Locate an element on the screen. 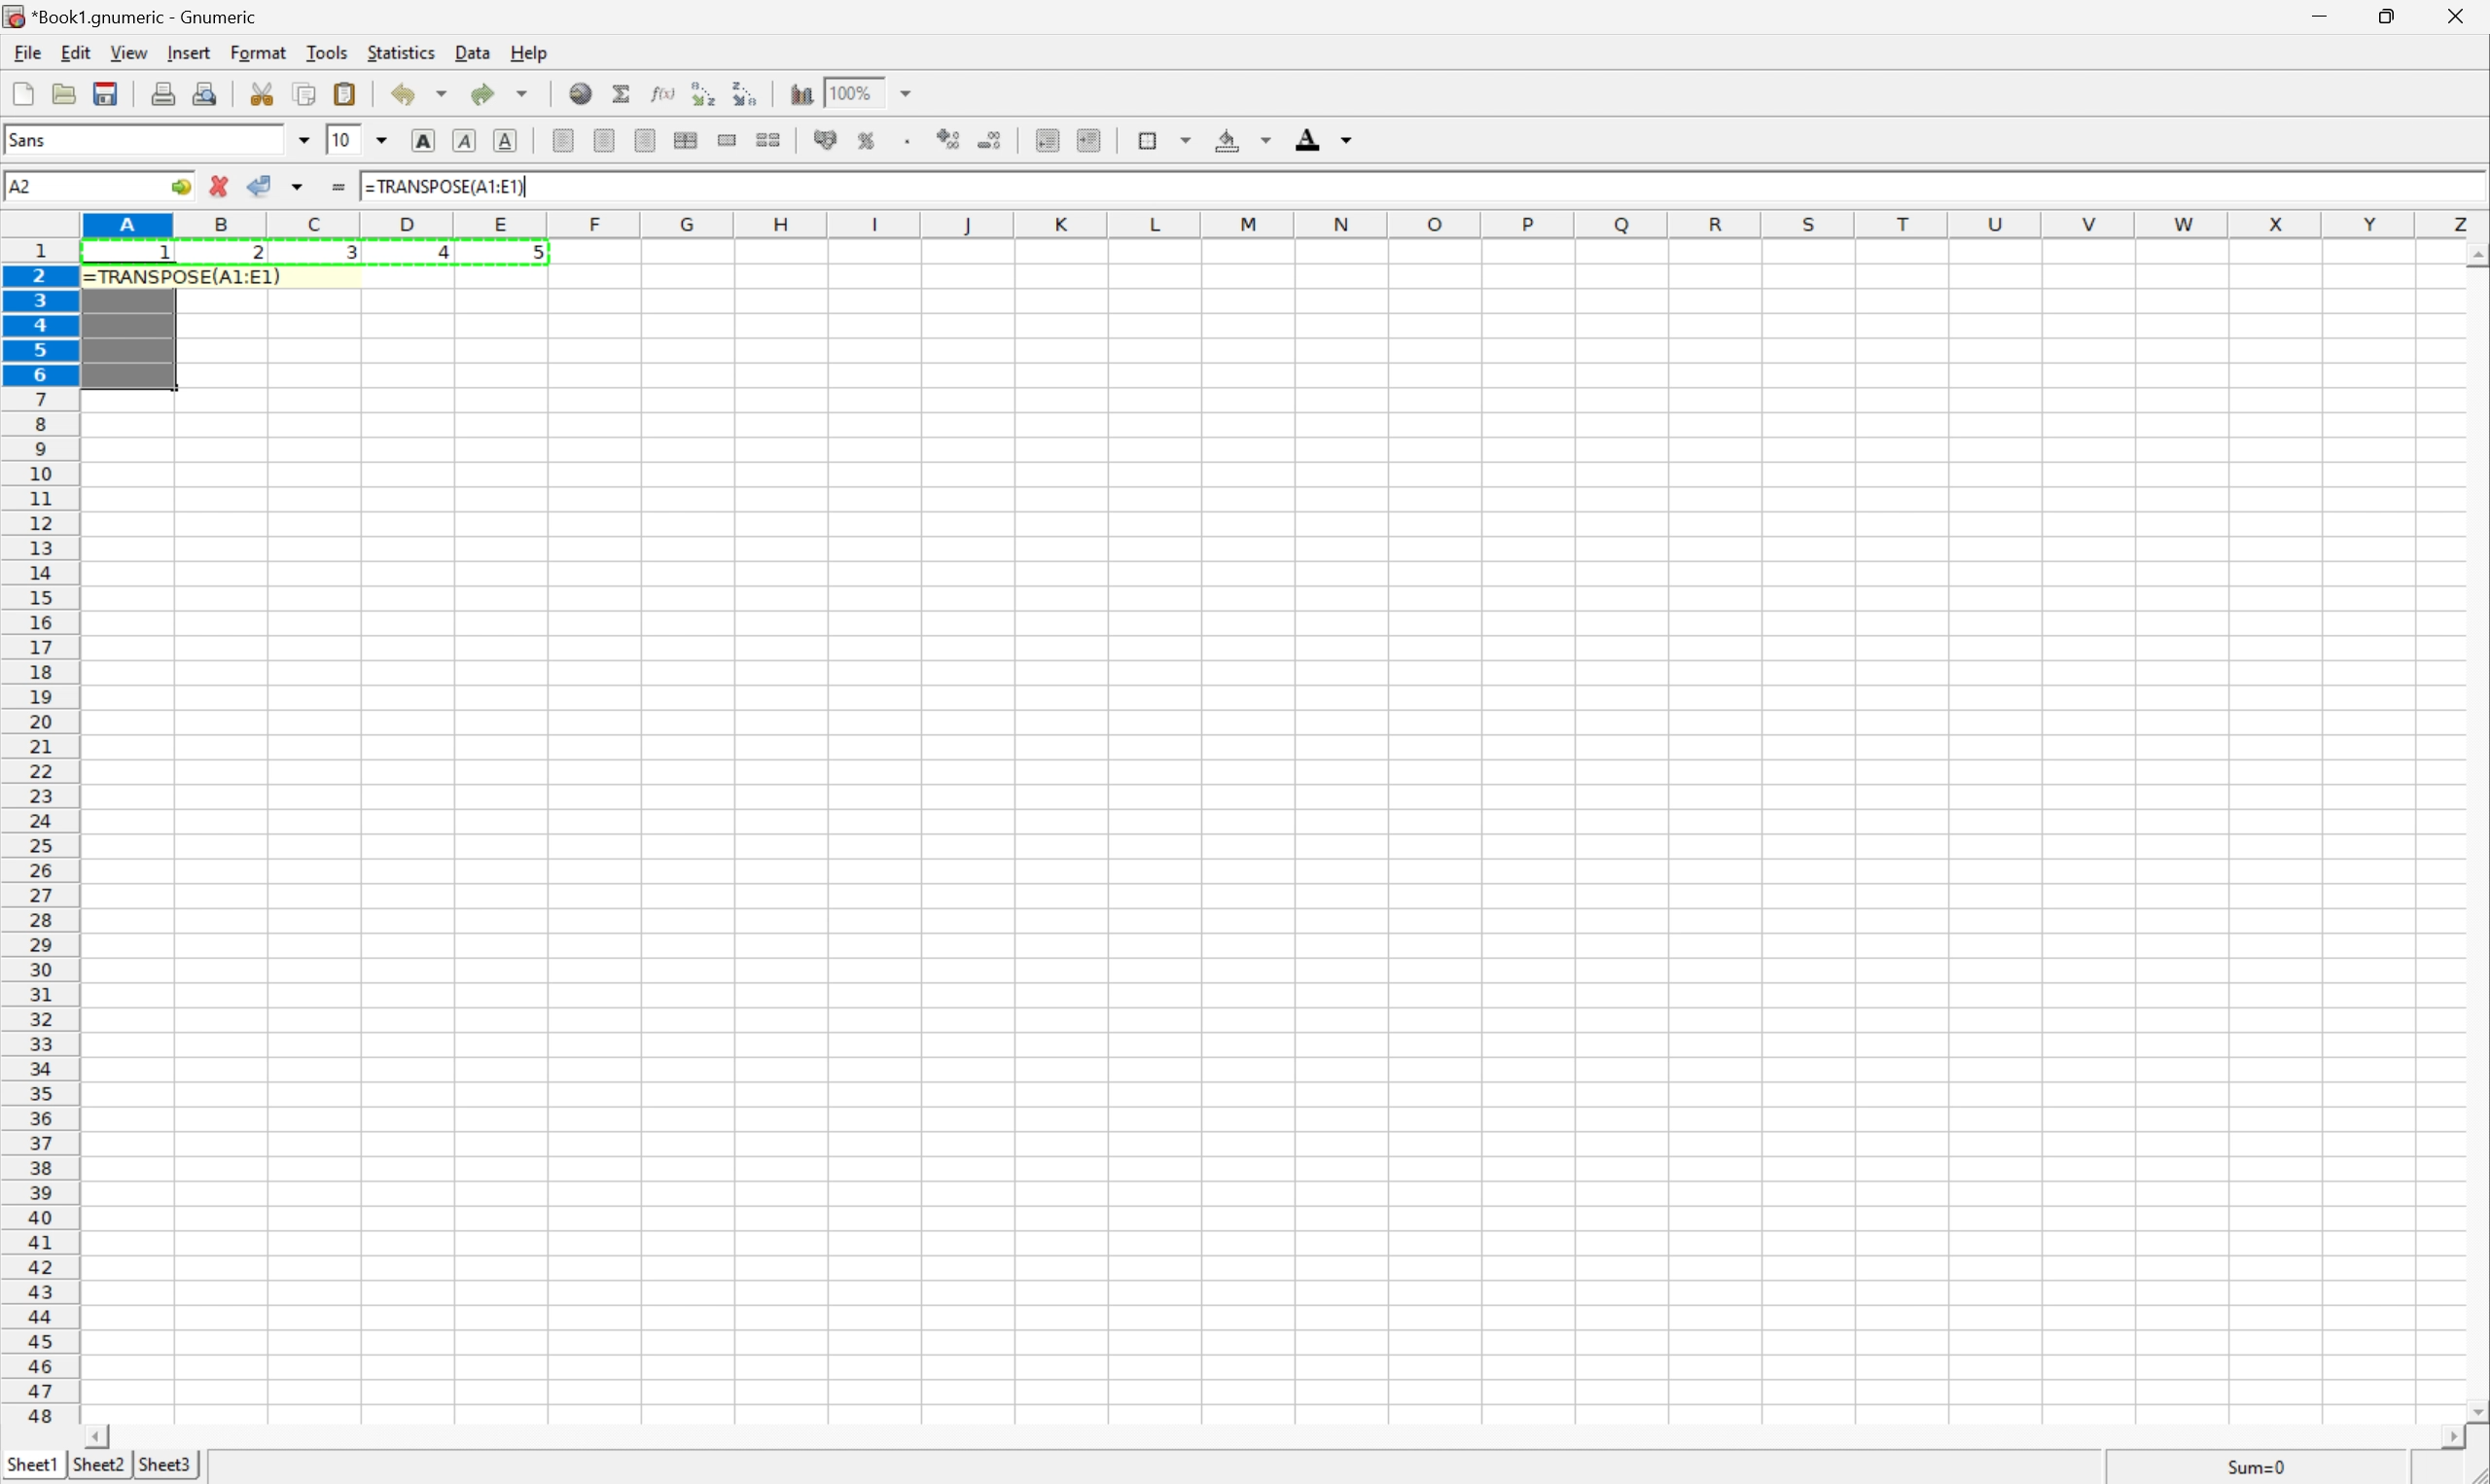 This screenshot has height=1484, width=2490. selected cells is located at coordinates (131, 339).